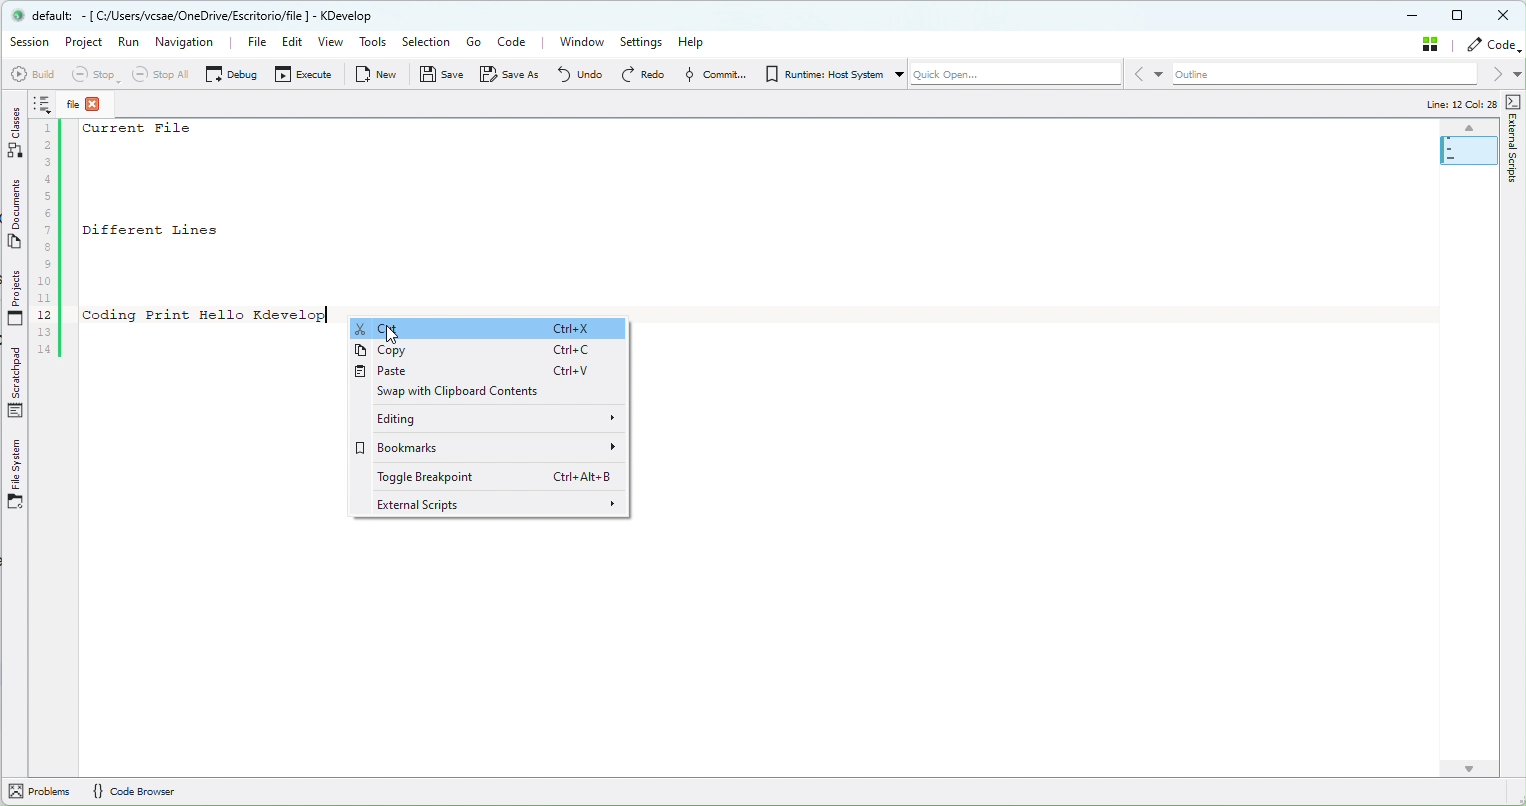 This screenshot has height=806, width=1526. I want to click on Session, so click(28, 43).